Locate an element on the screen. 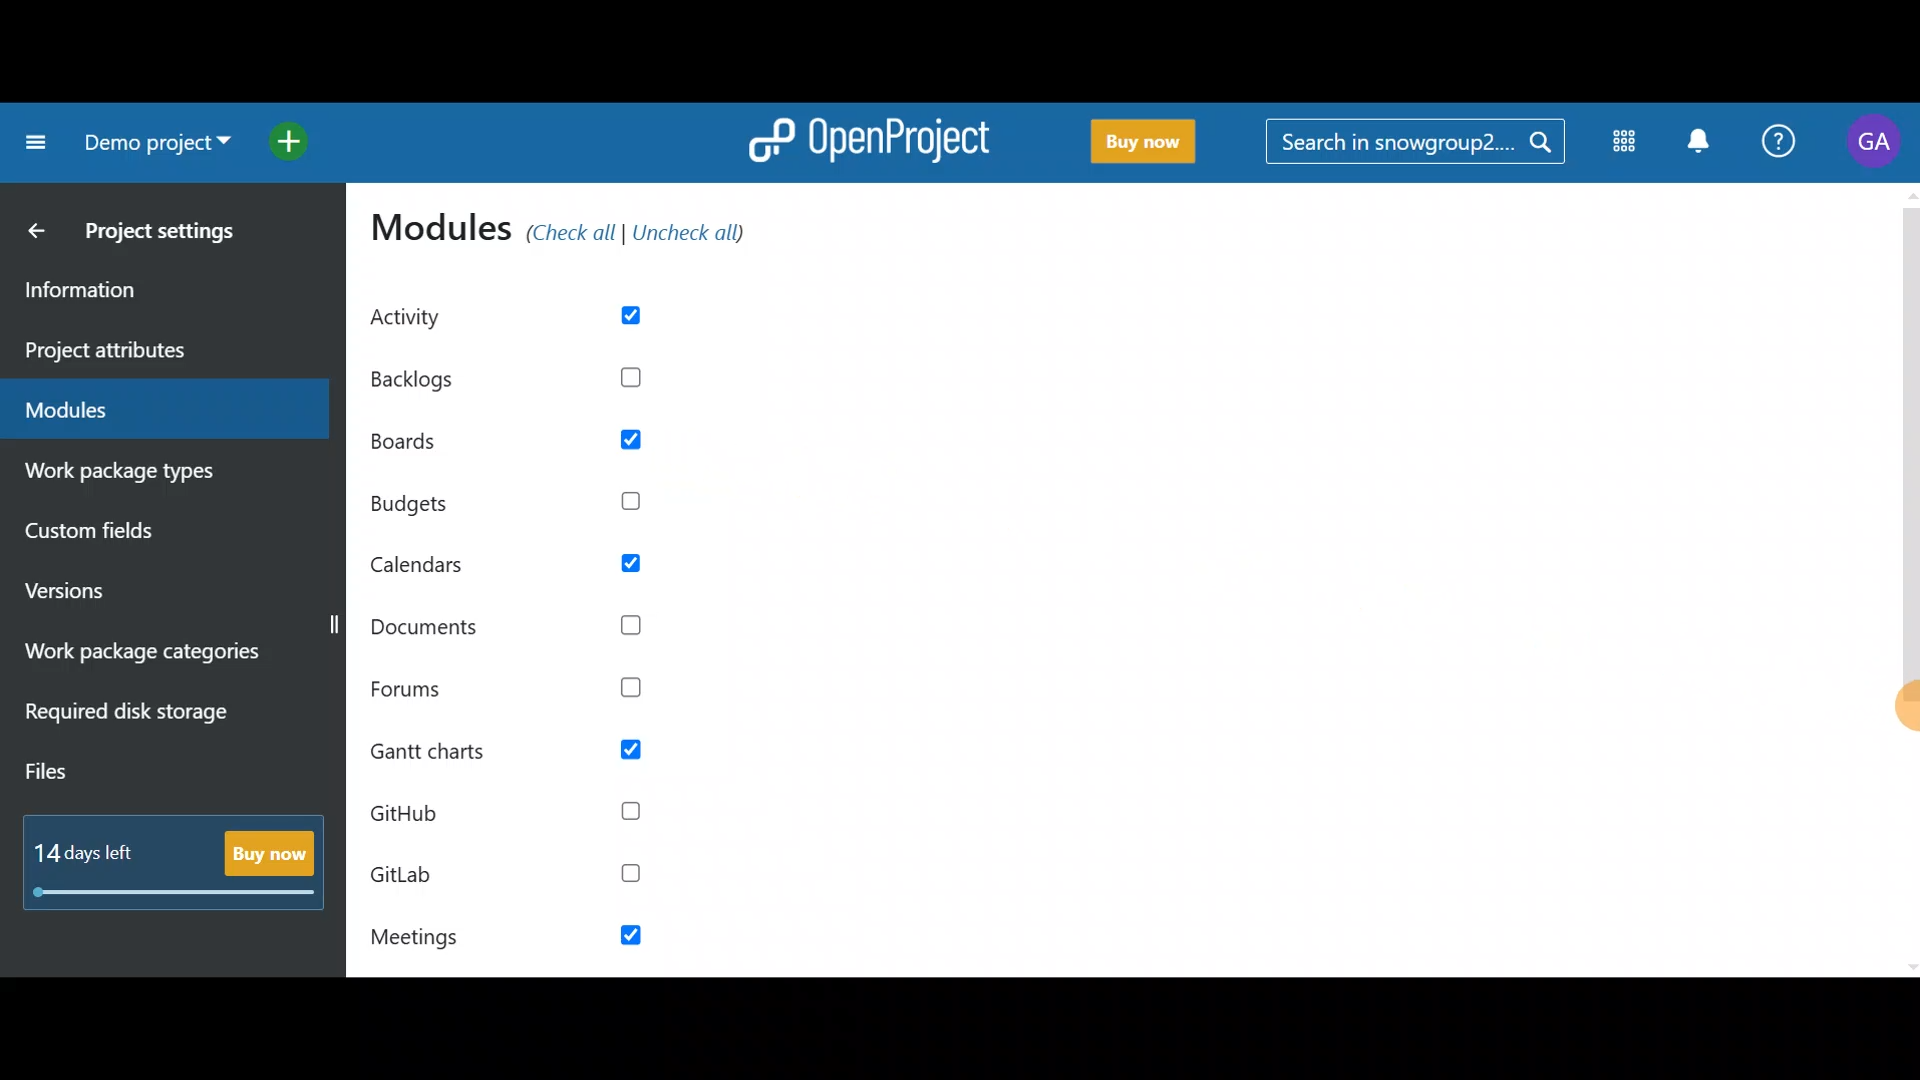  Buy now is located at coordinates (1147, 145).